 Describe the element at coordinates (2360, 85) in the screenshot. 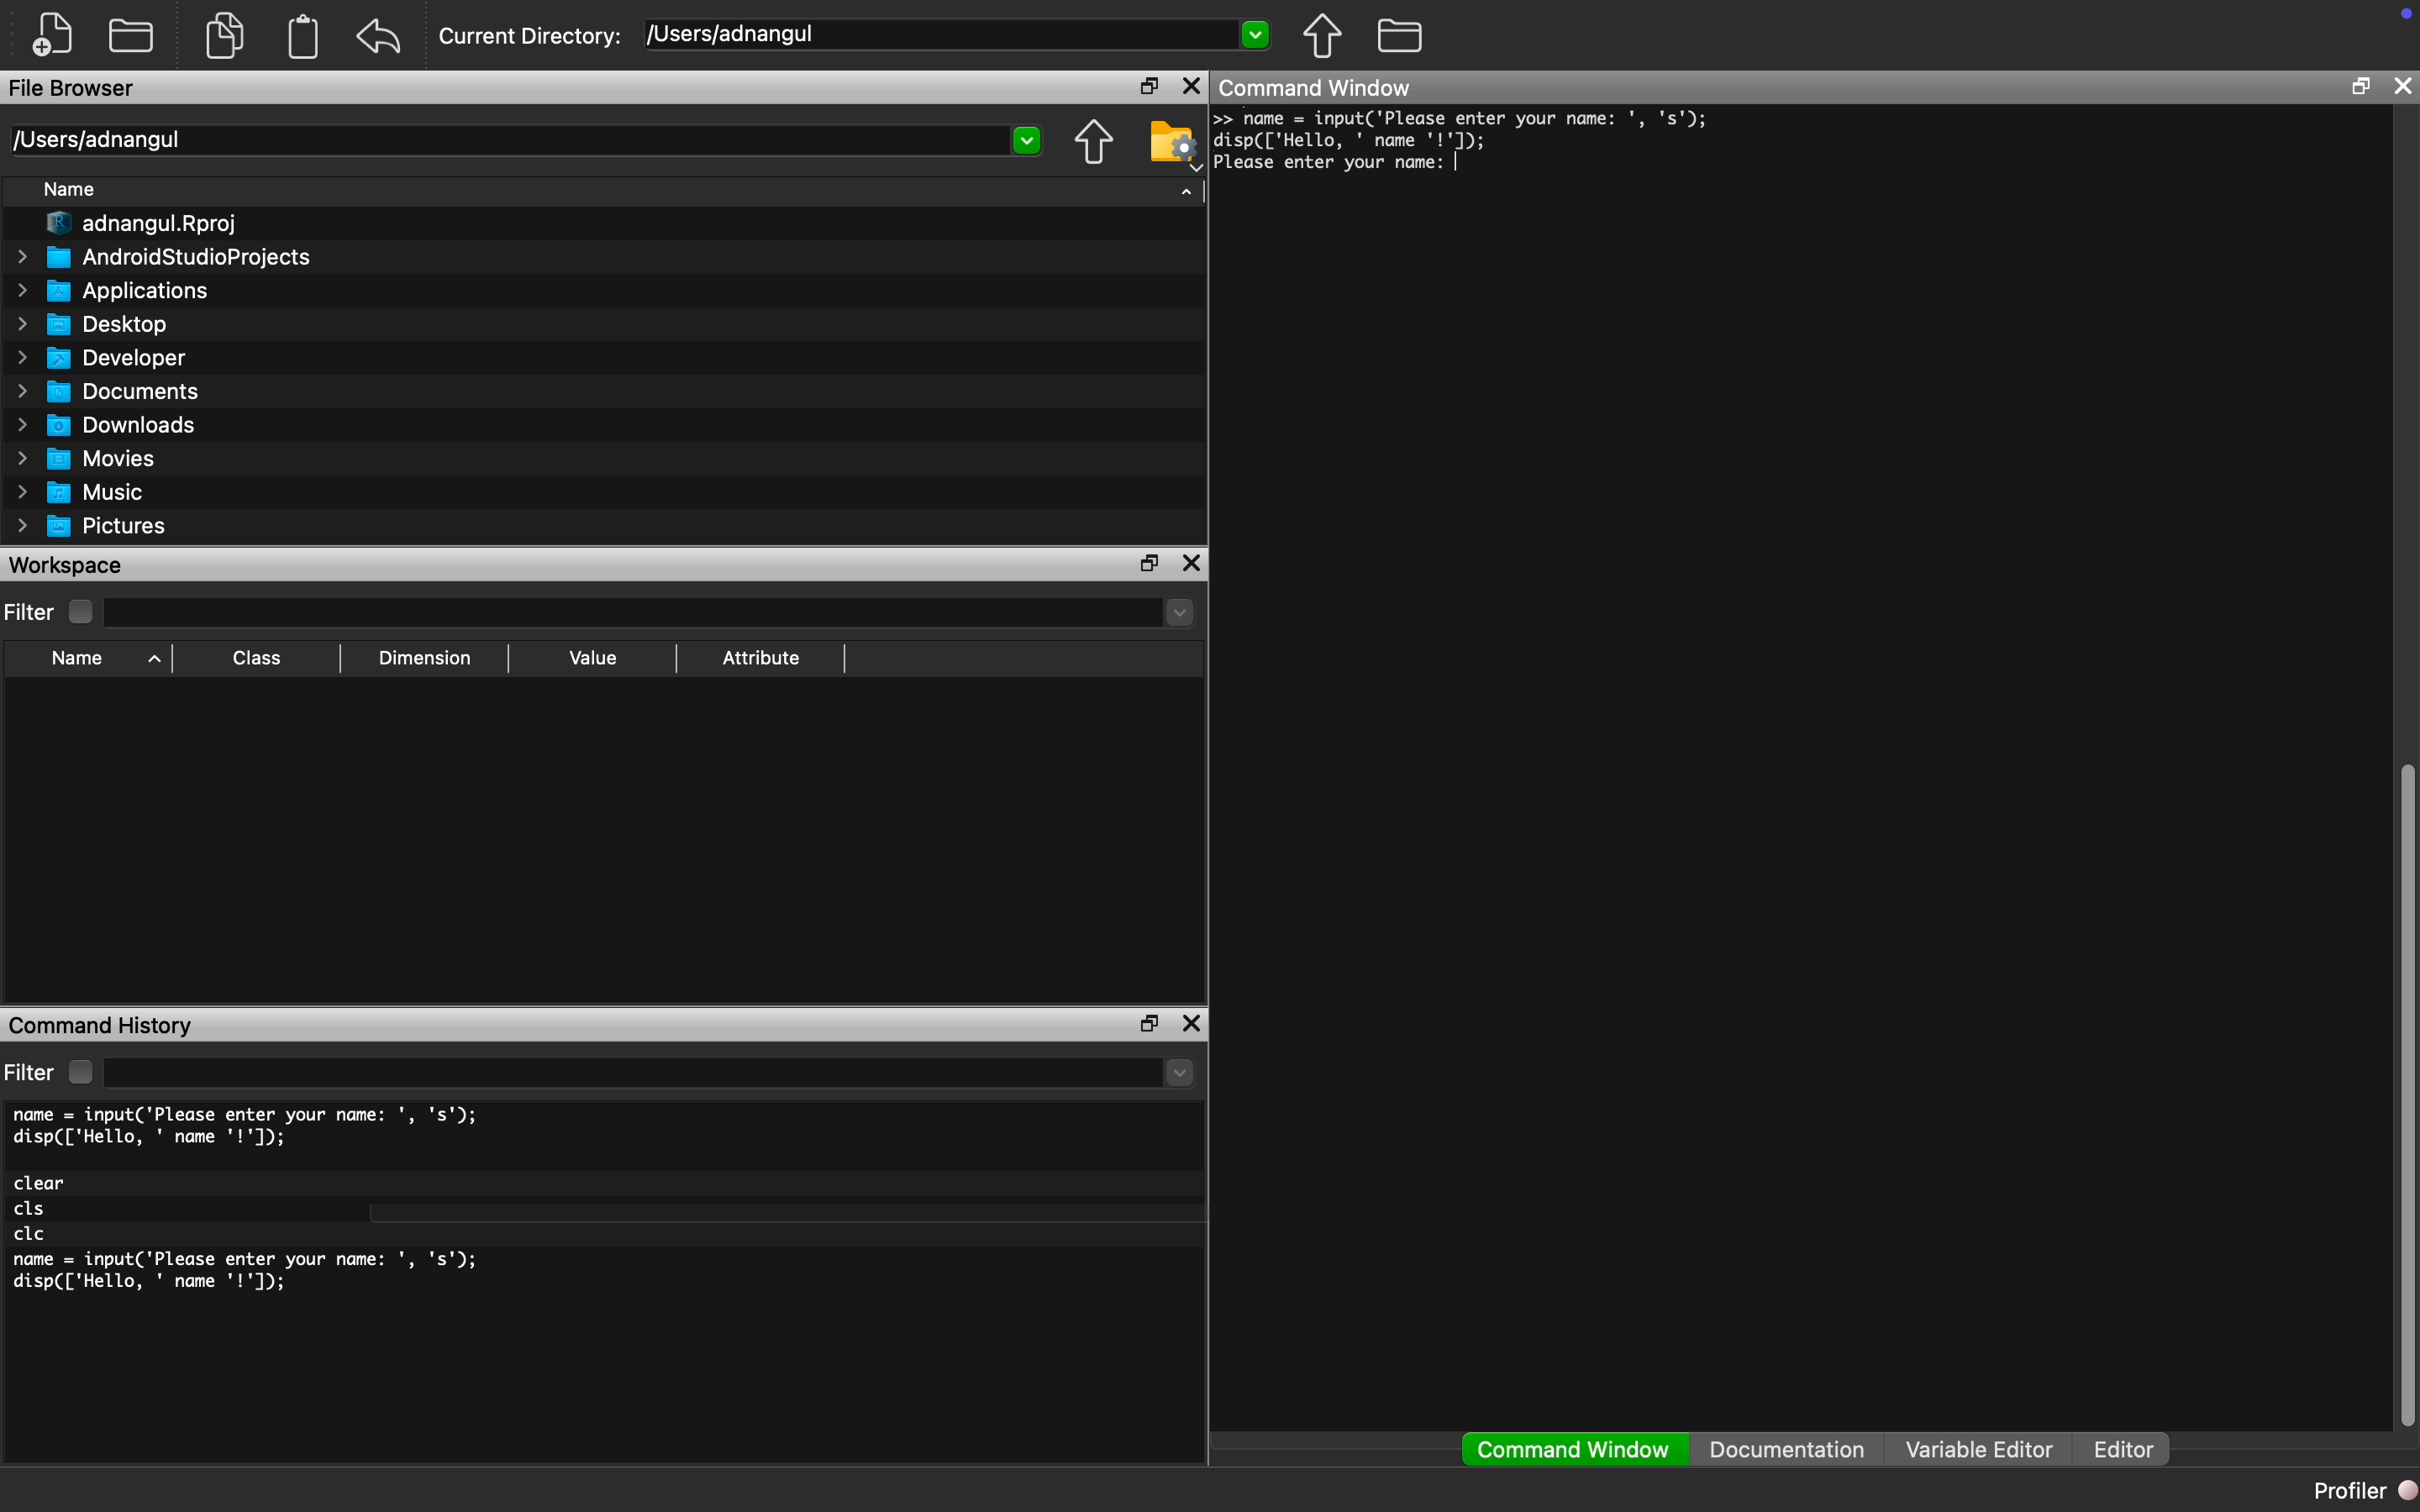

I see `maximize` at that location.